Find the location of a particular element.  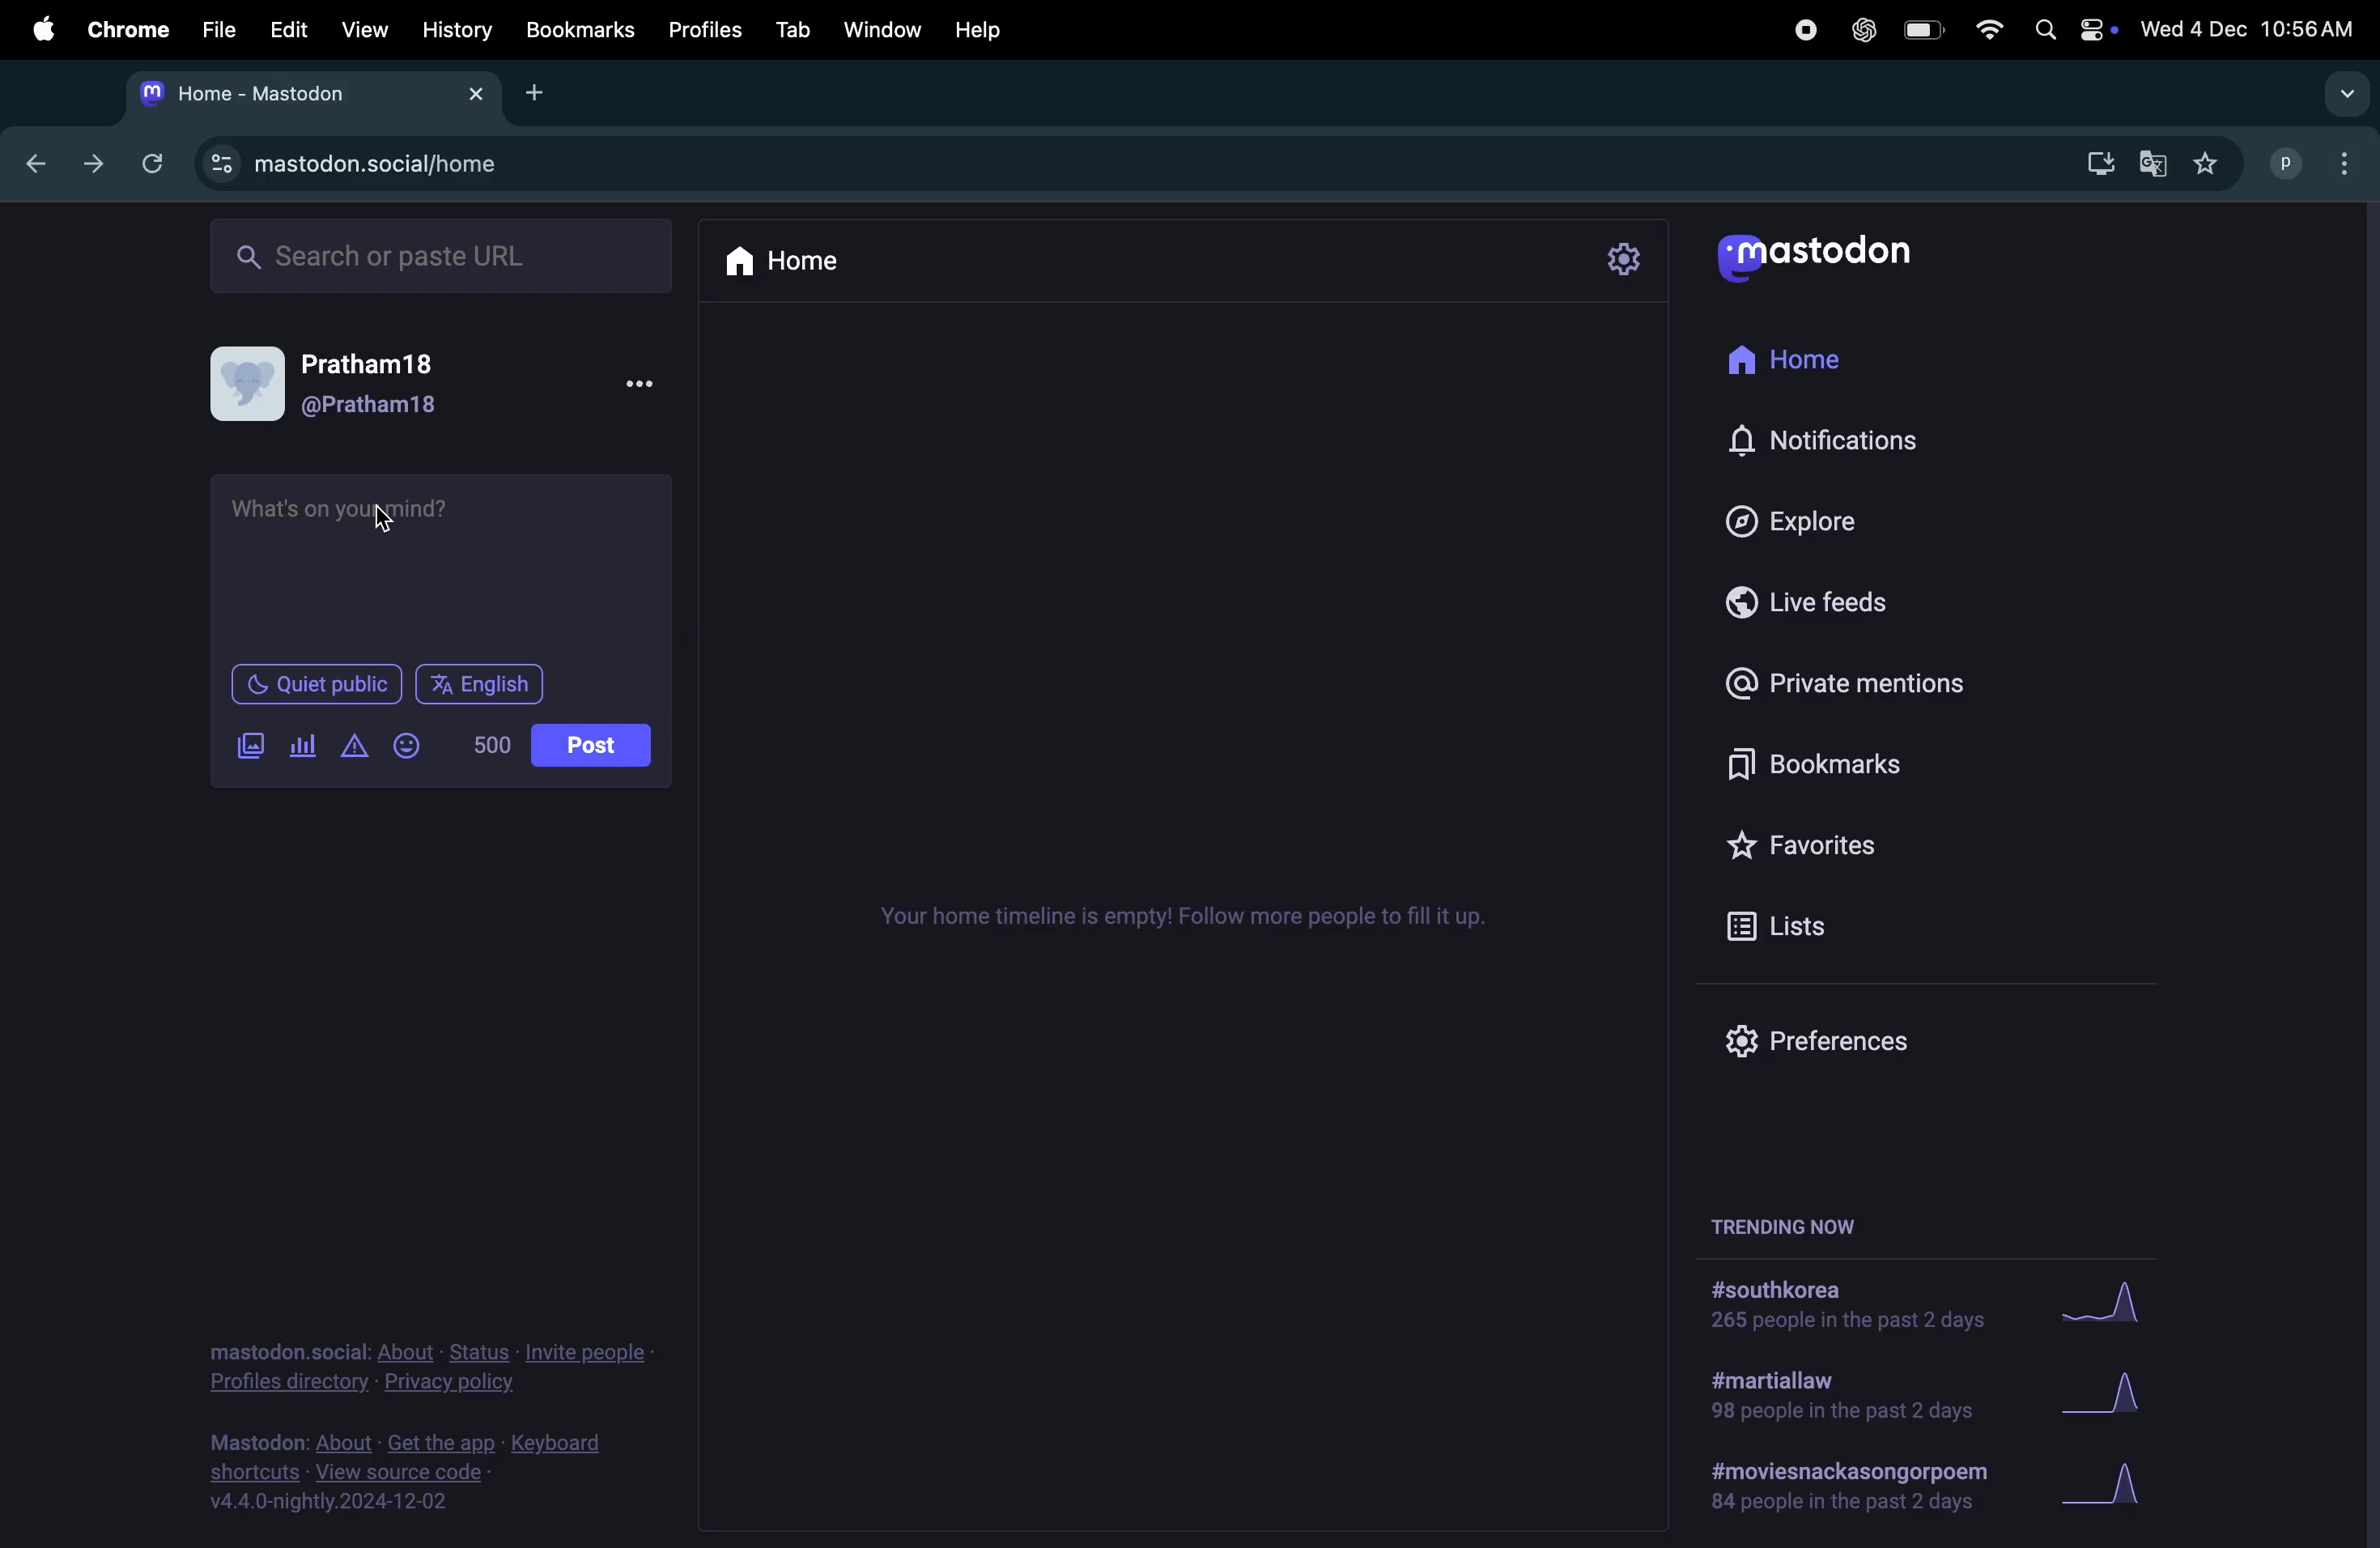

add image is located at coordinates (253, 747).